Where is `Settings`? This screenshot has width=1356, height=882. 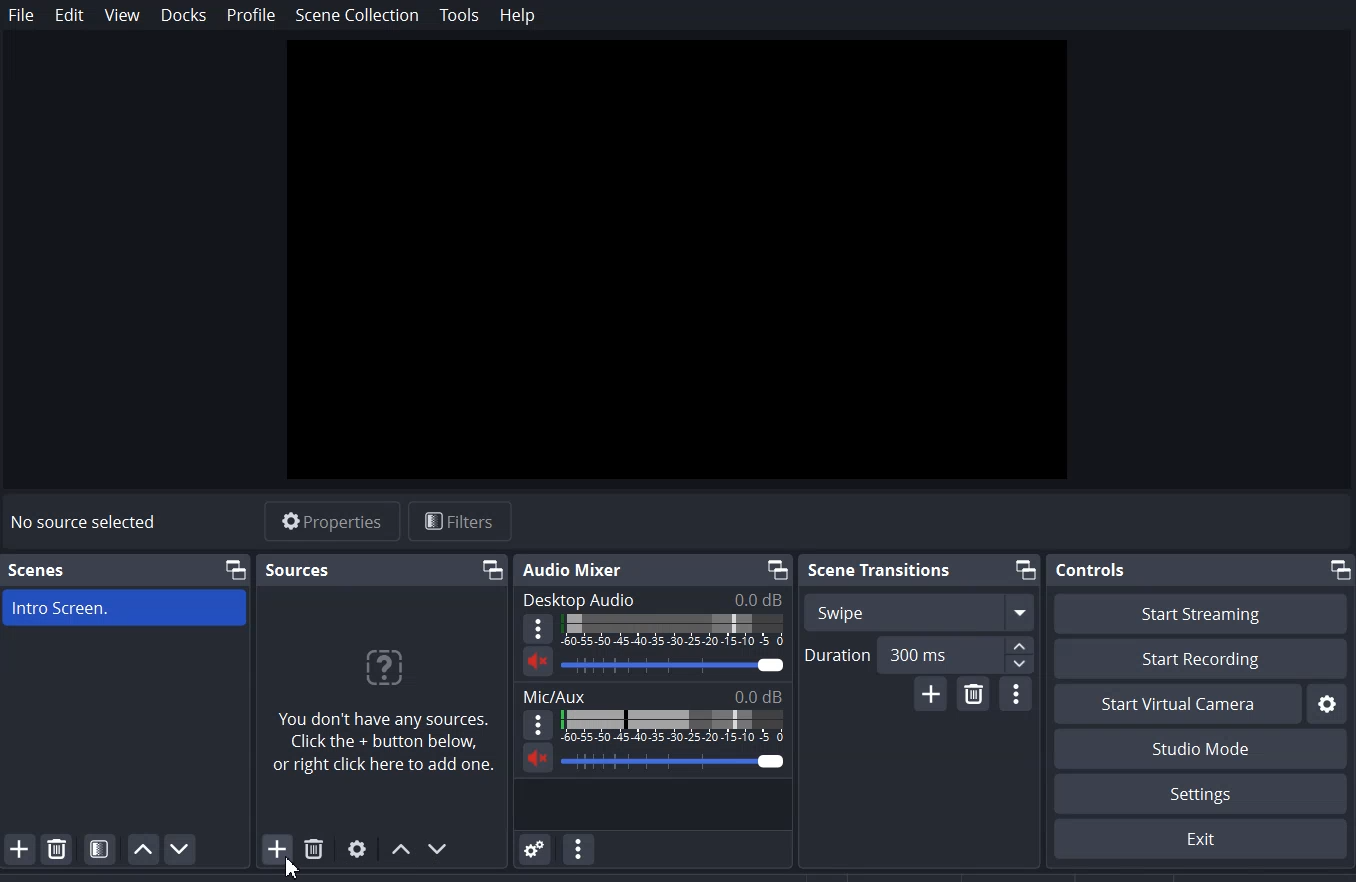
Settings is located at coordinates (1201, 794).